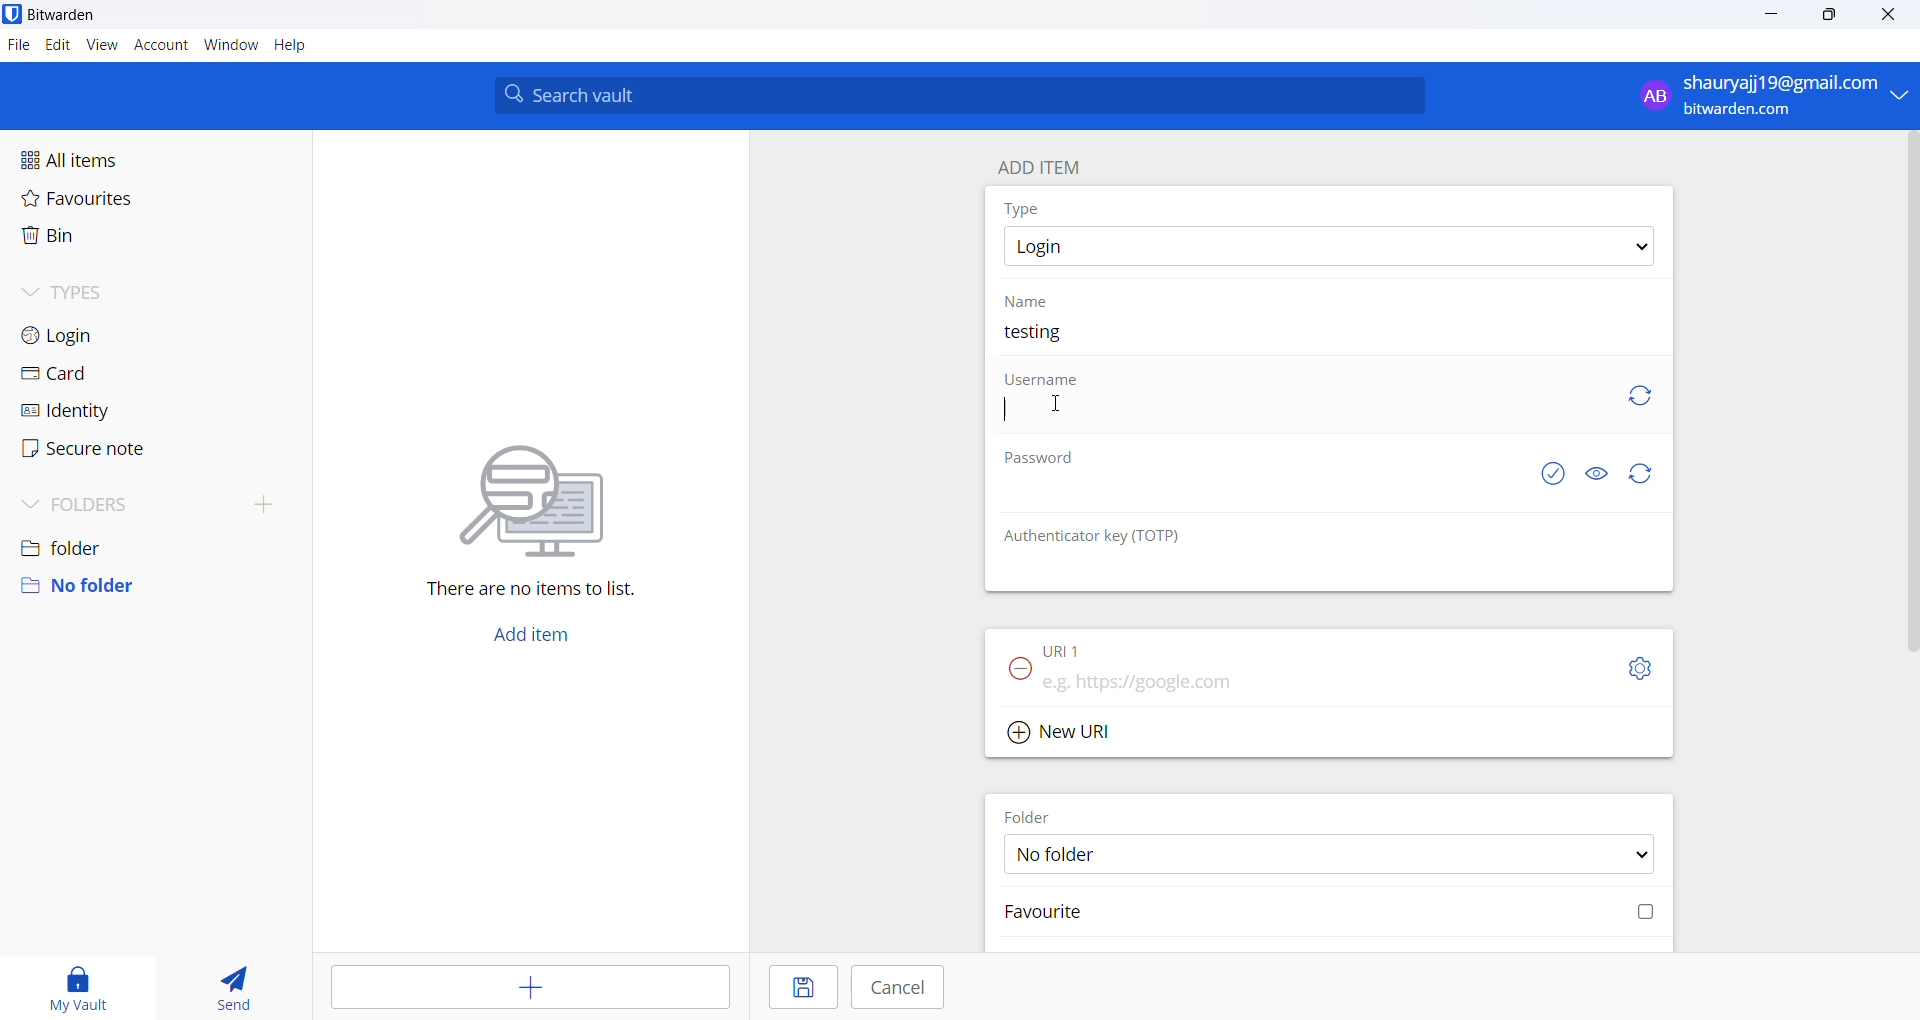 The image size is (1920, 1020). Describe the element at coordinates (529, 525) in the screenshot. I see `There are no items to list.` at that location.